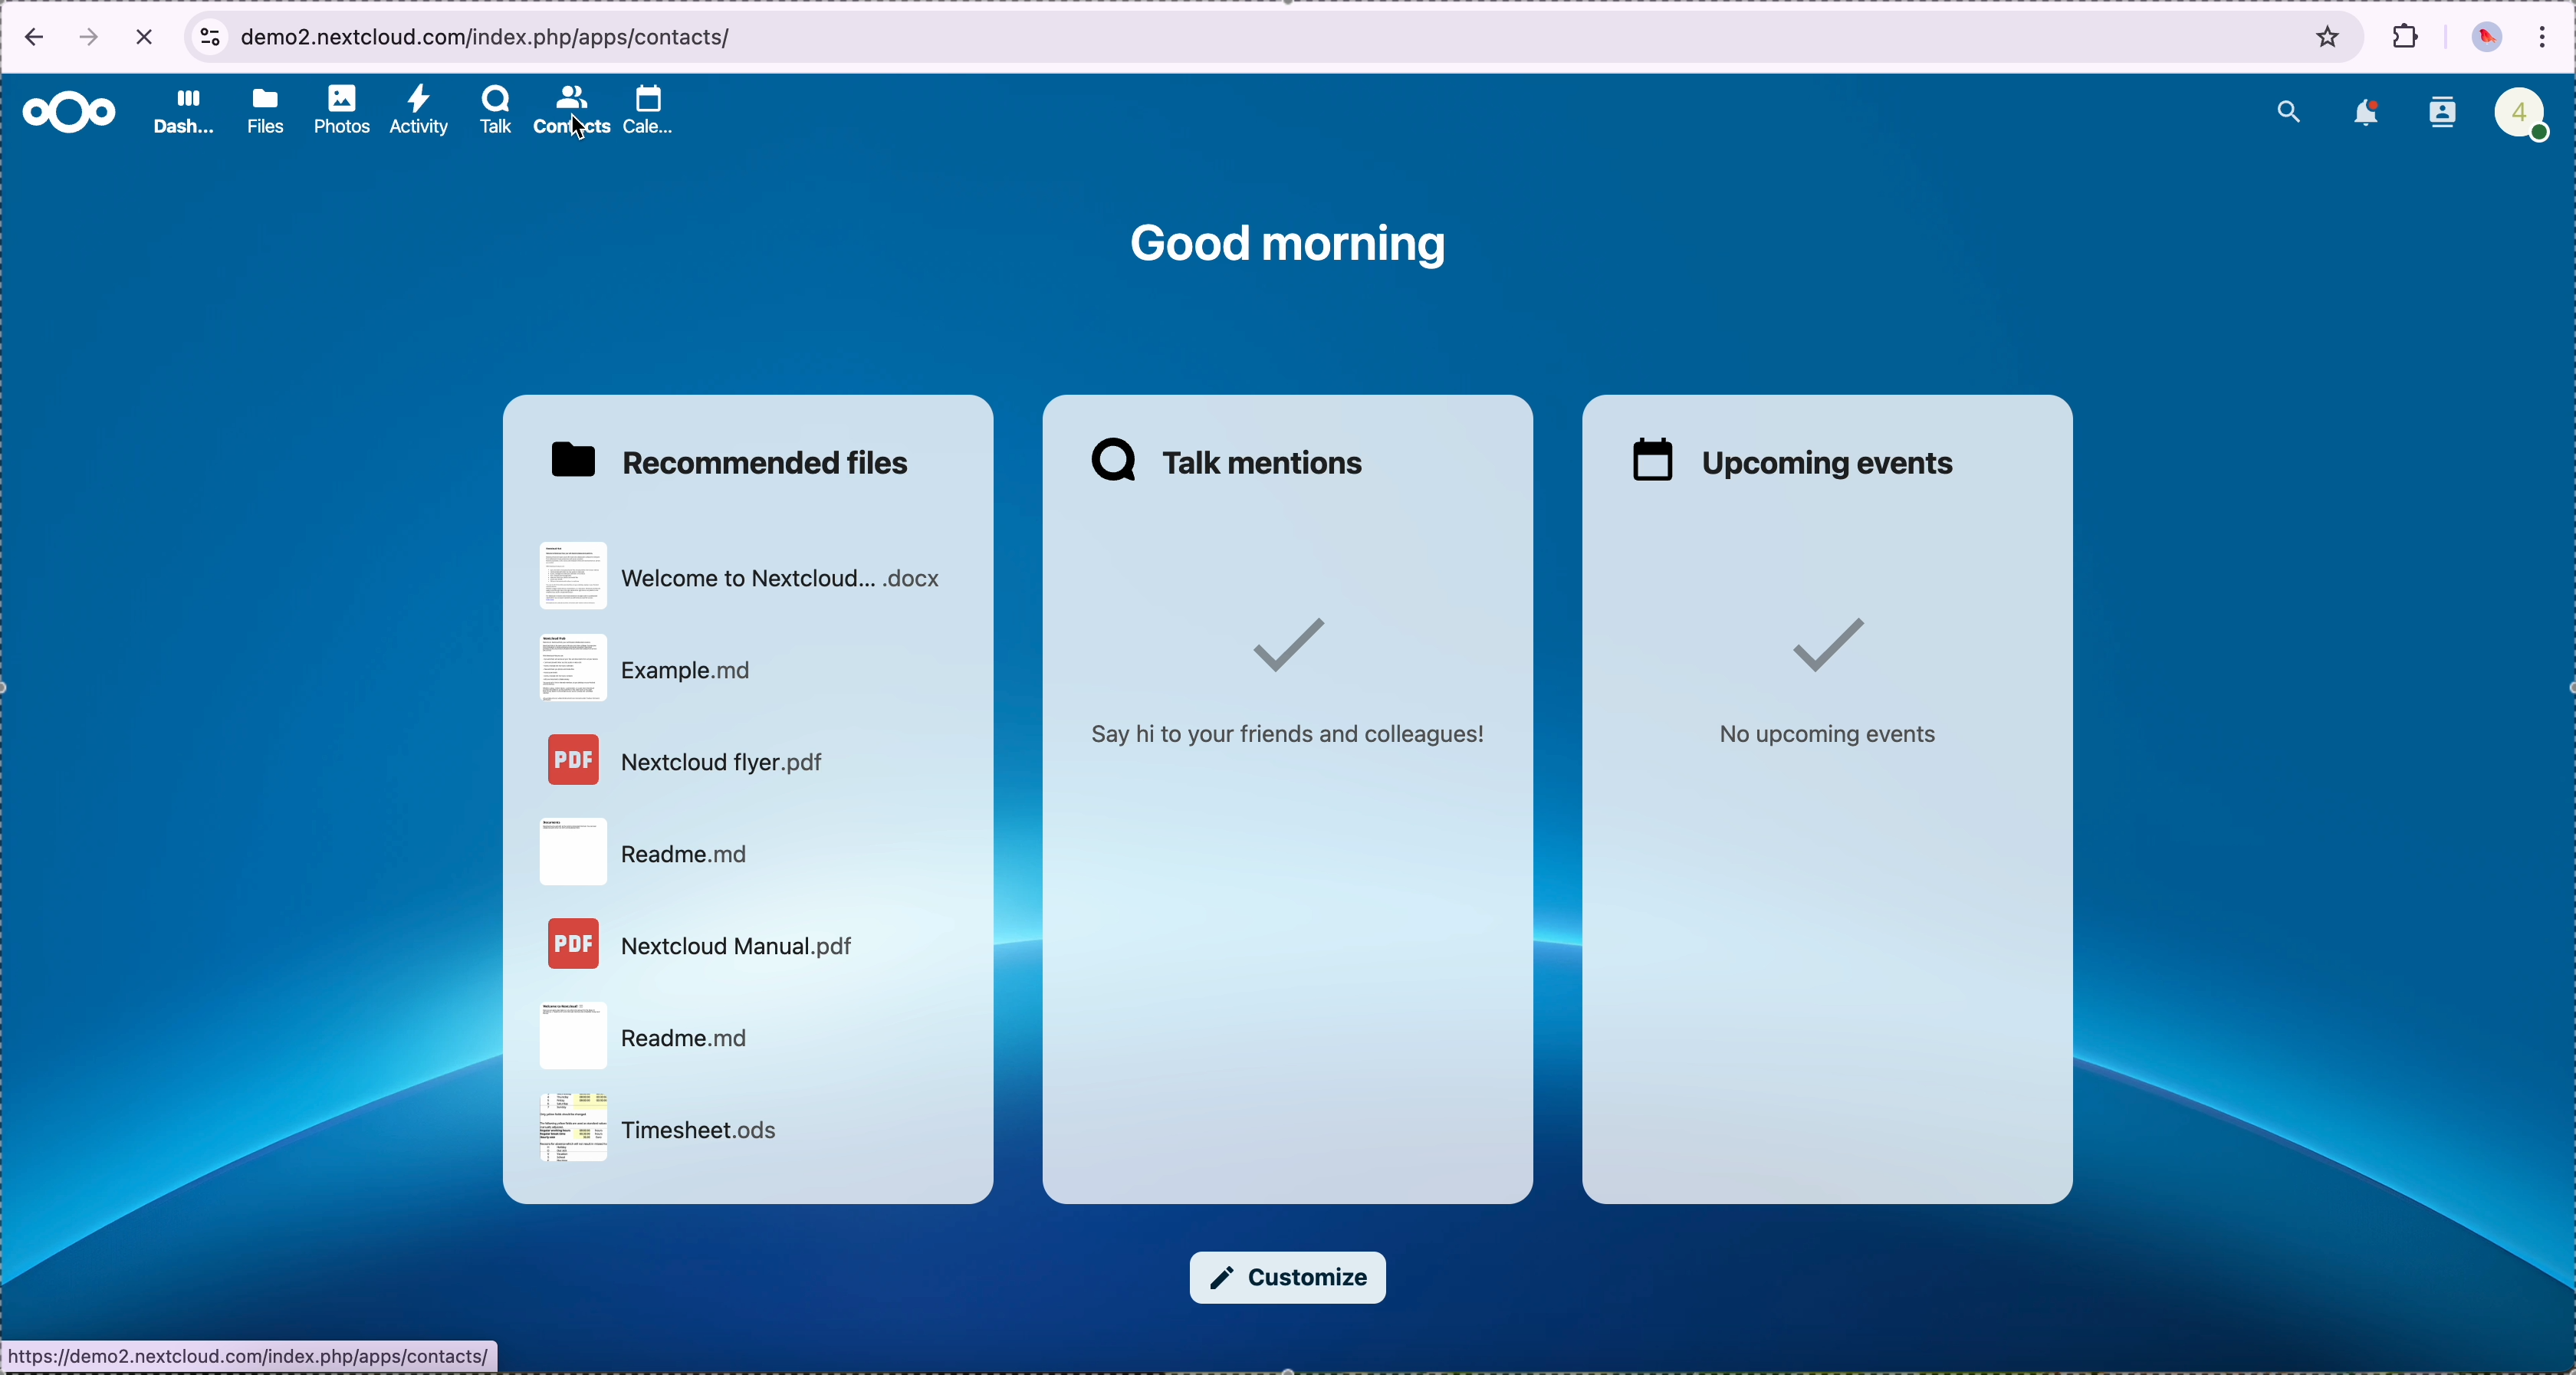 The width and height of the screenshot is (2576, 1375). I want to click on user profile, so click(2518, 111).